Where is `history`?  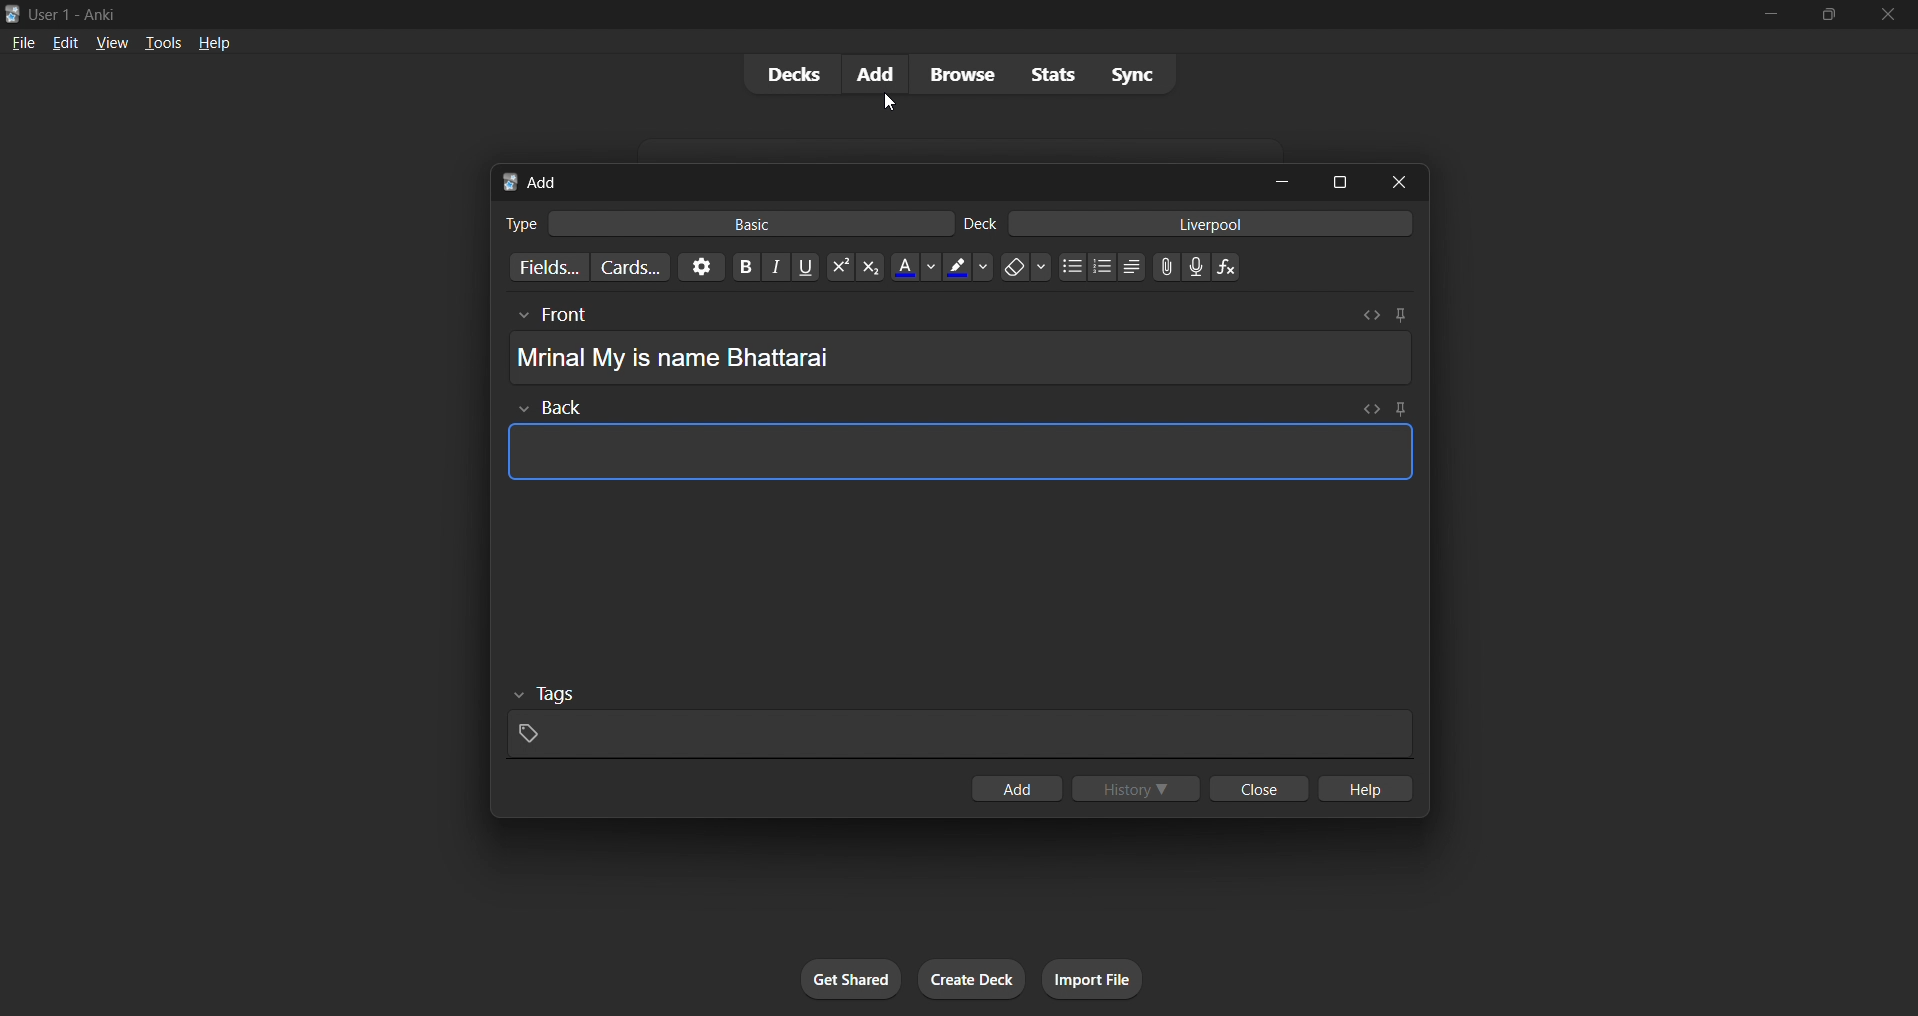
history is located at coordinates (1132, 784).